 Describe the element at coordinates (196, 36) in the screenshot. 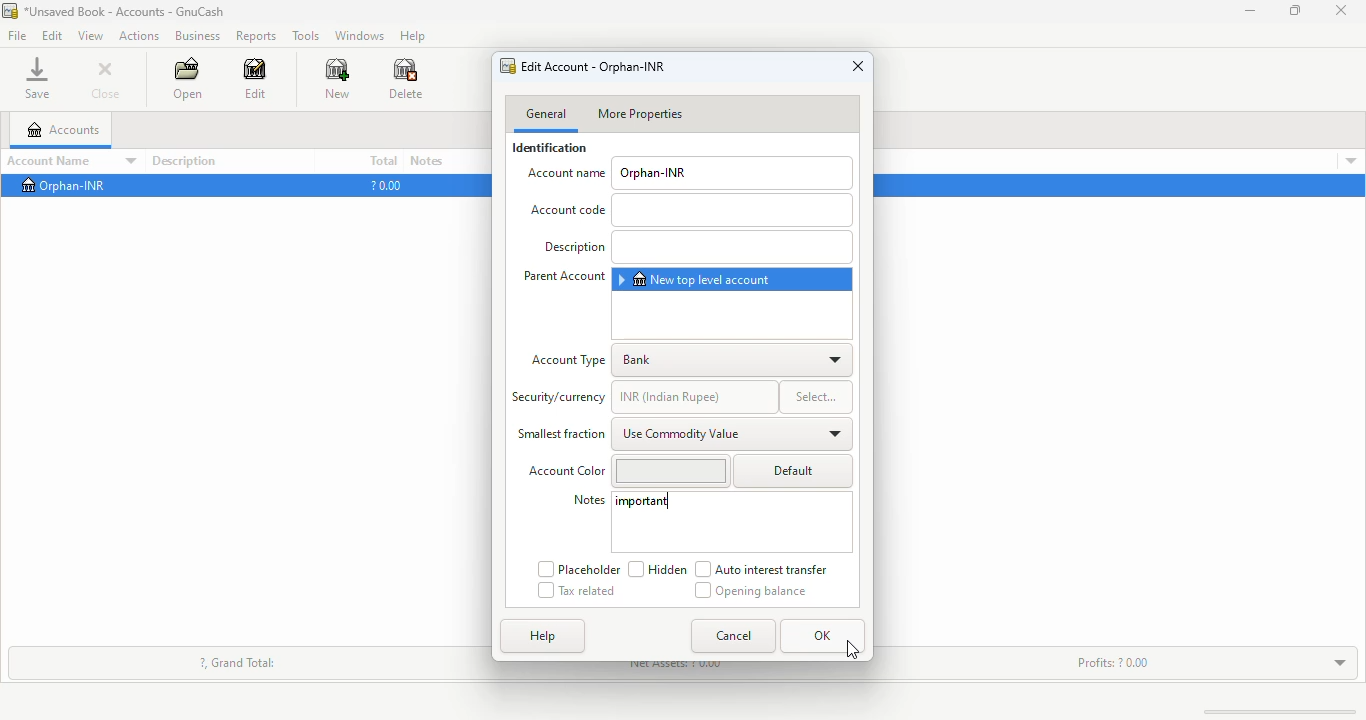

I see `business` at that location.